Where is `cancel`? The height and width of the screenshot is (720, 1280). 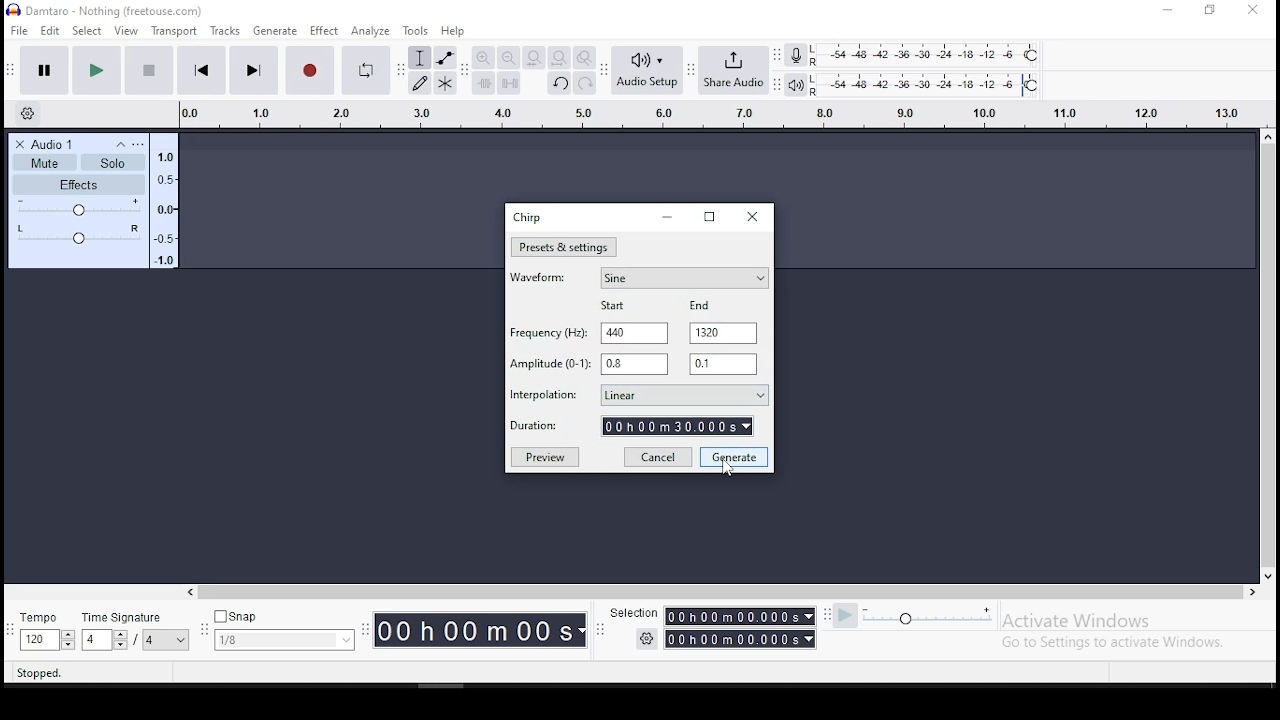 cancel is located at coordinates (658, 456).